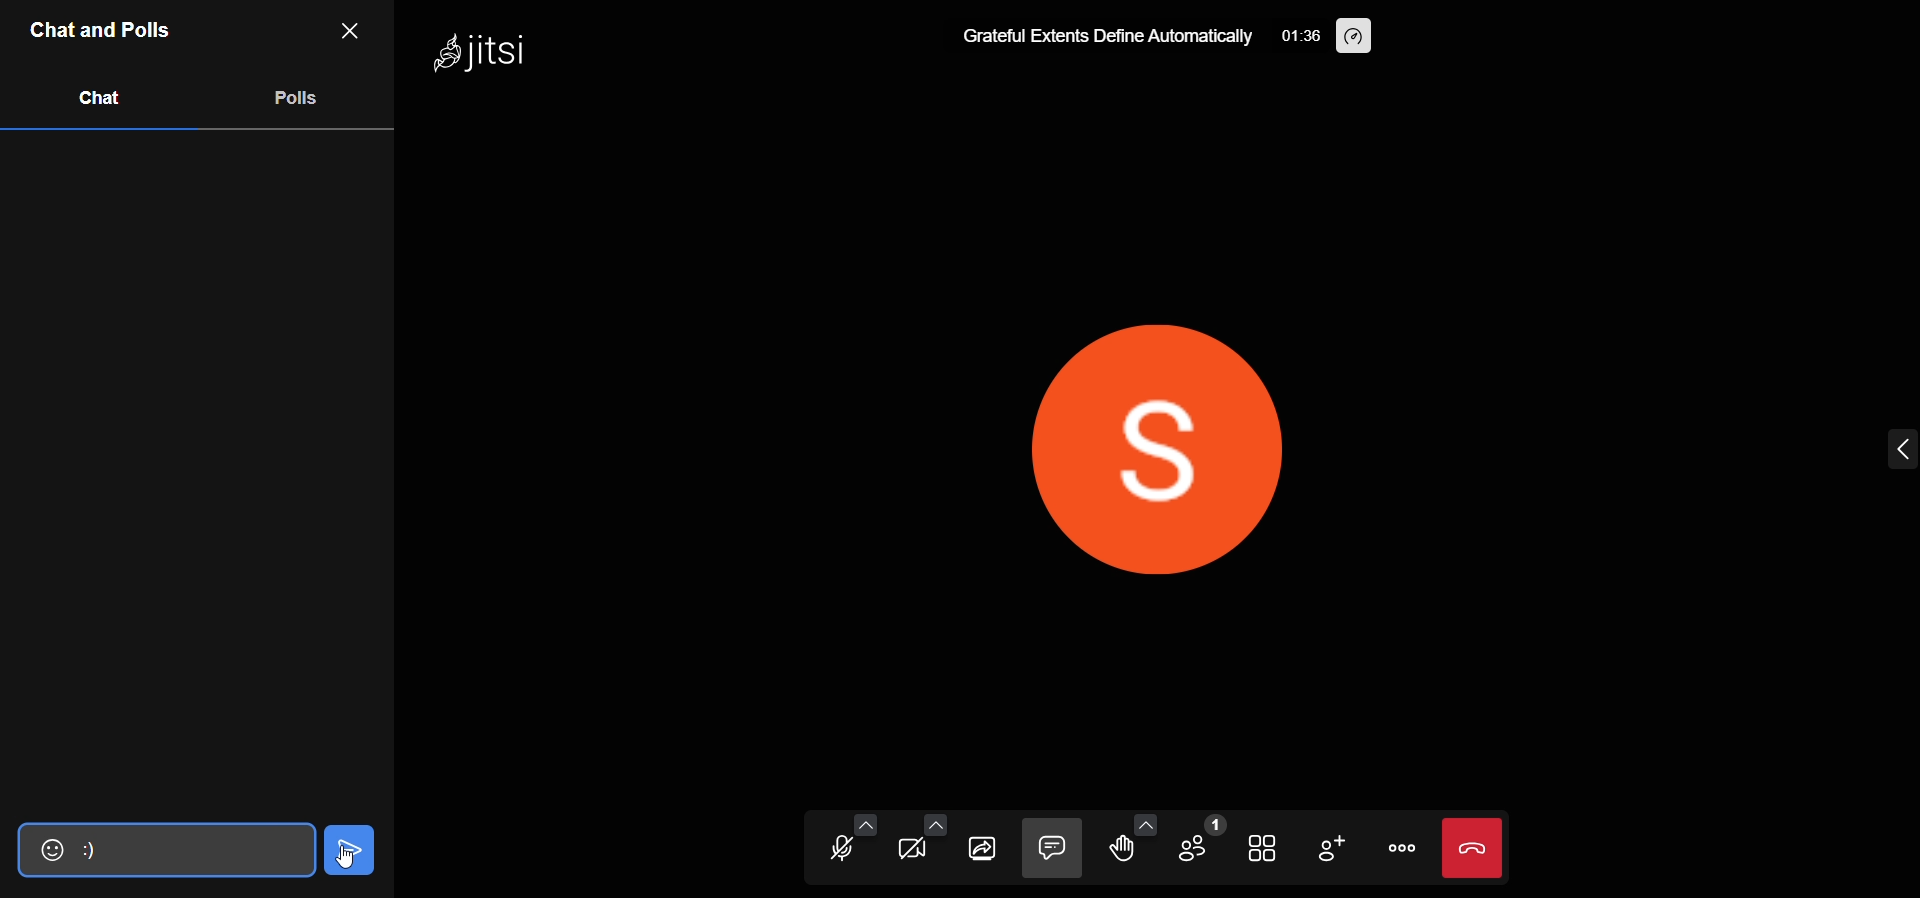 The width and height of the screenshot is (1920, 898). Describe the element at coordinates (95, 99) in the screenshot. I see `chat` at that location.